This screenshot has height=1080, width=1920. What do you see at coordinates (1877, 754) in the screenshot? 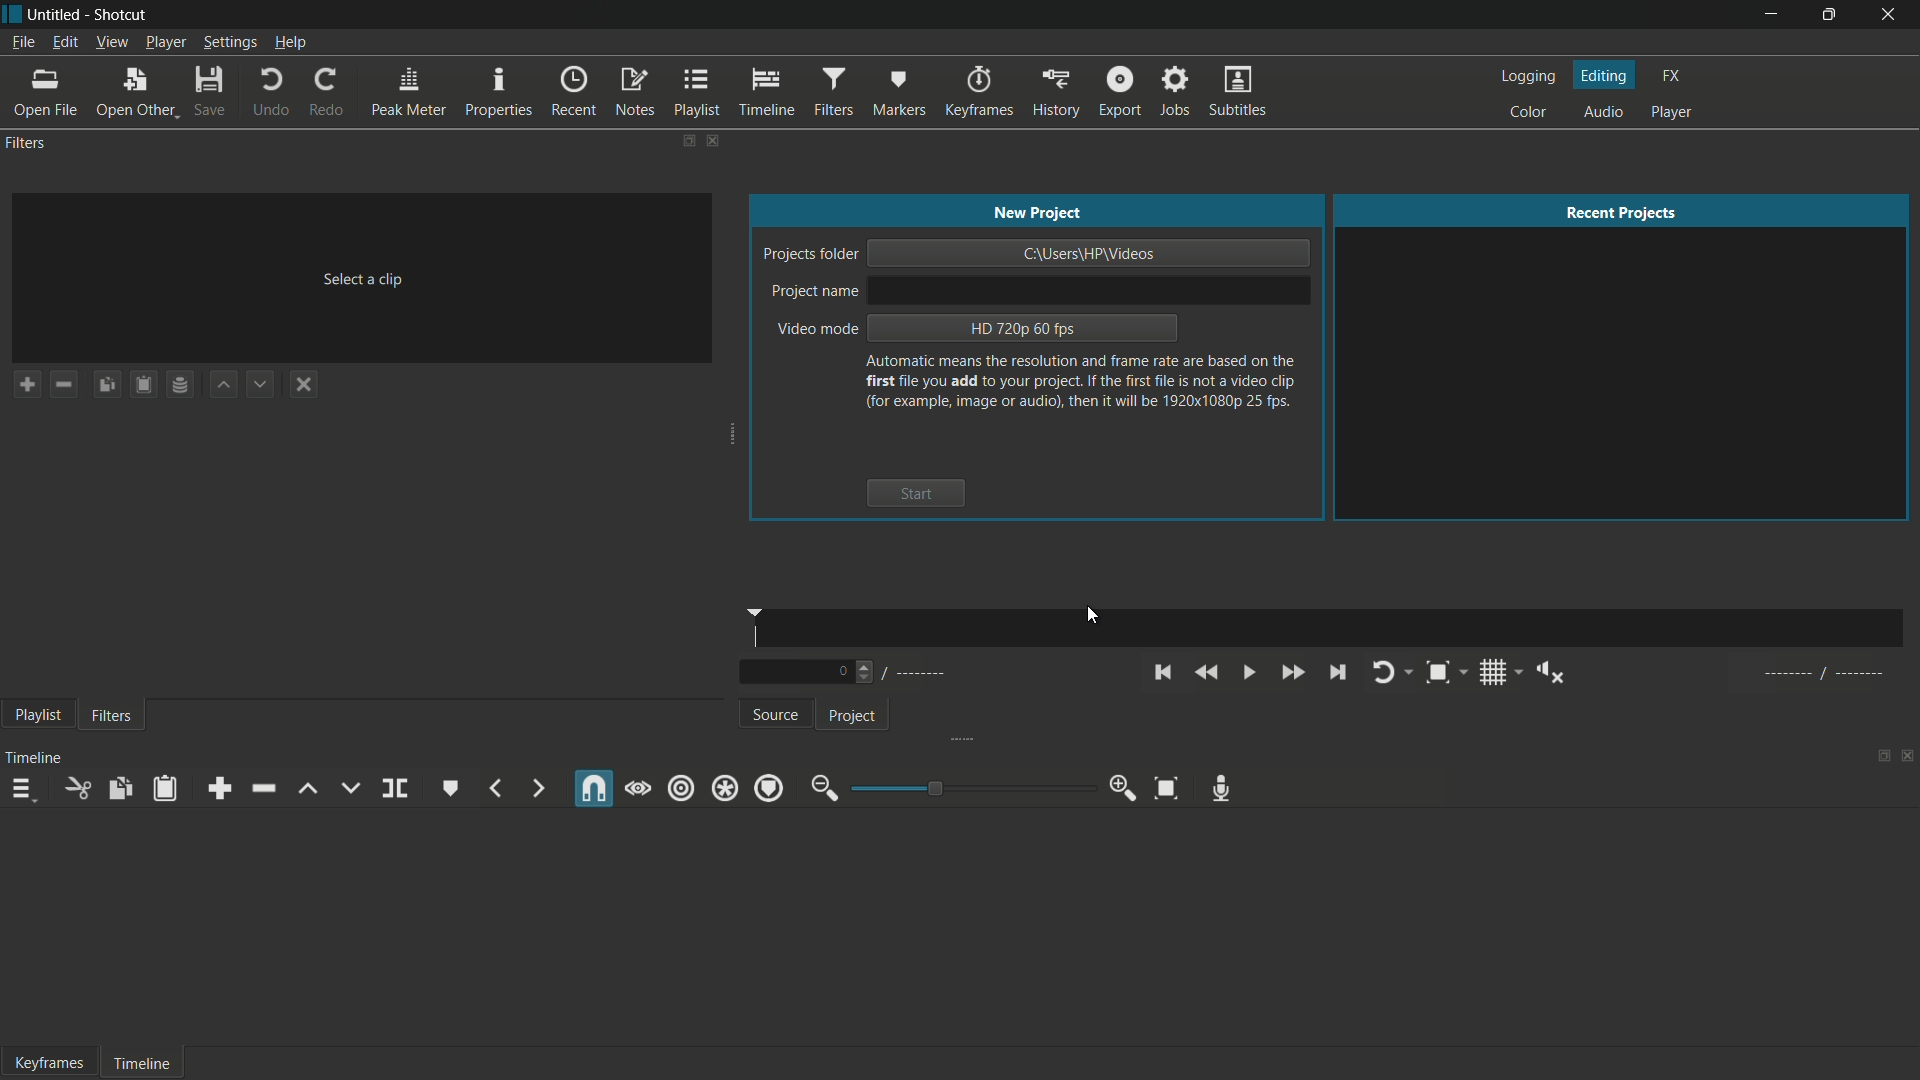
I see `change layout` at bounding box center [1877, 754].